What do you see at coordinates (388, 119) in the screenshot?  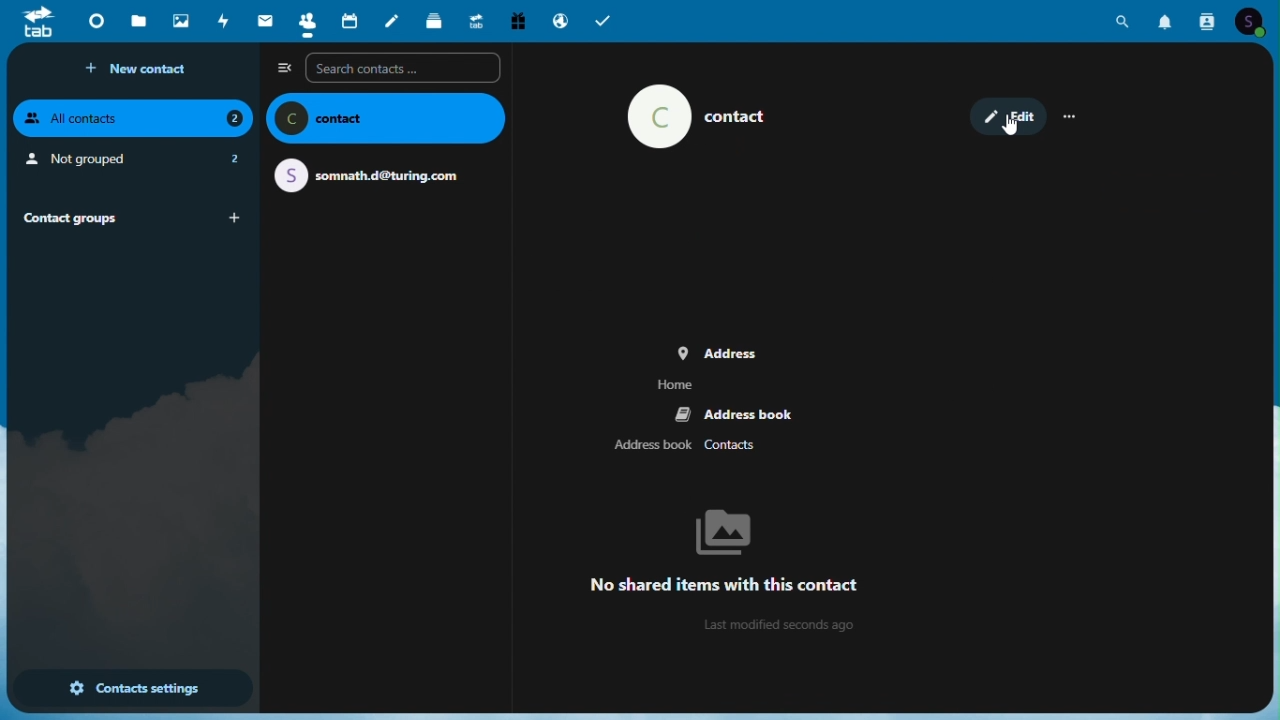 I see `name` at bounding box center [388, 119].